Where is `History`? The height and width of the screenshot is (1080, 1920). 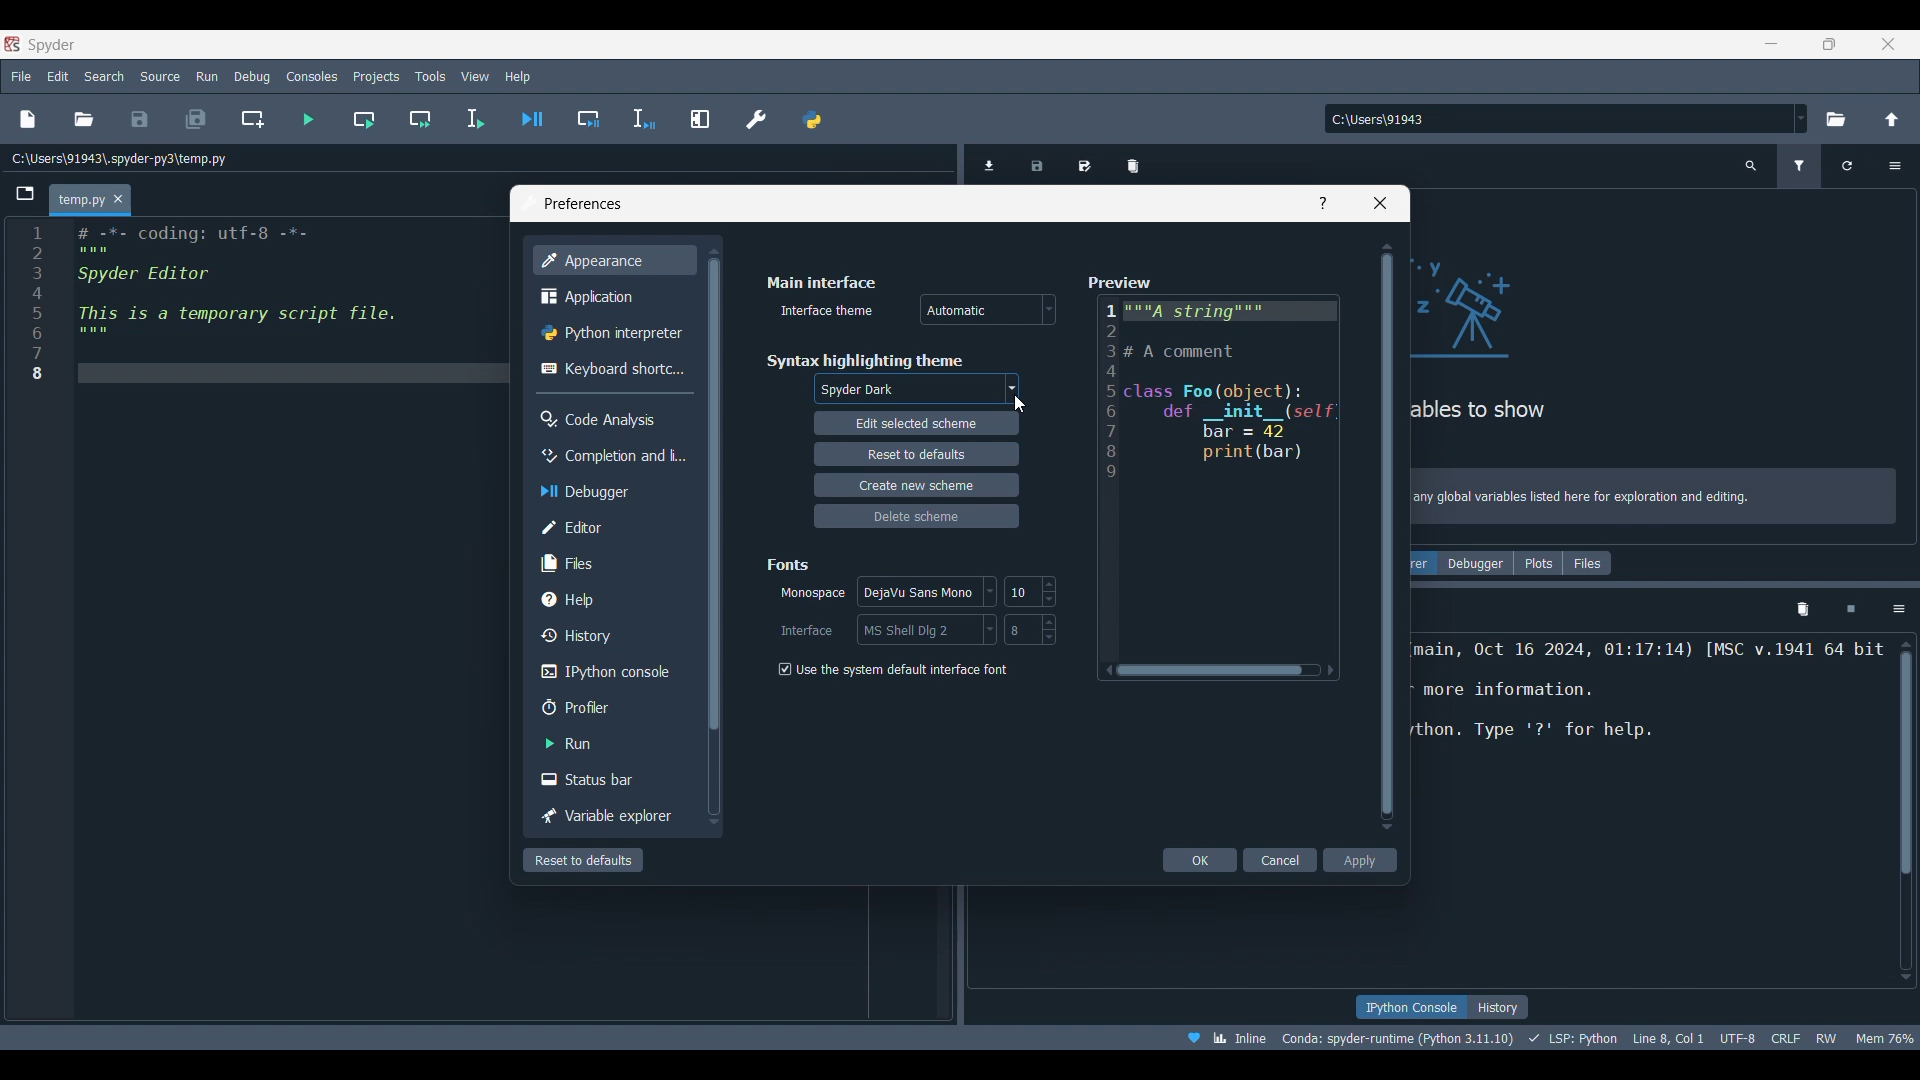
History is located at coordinates (612, 635).